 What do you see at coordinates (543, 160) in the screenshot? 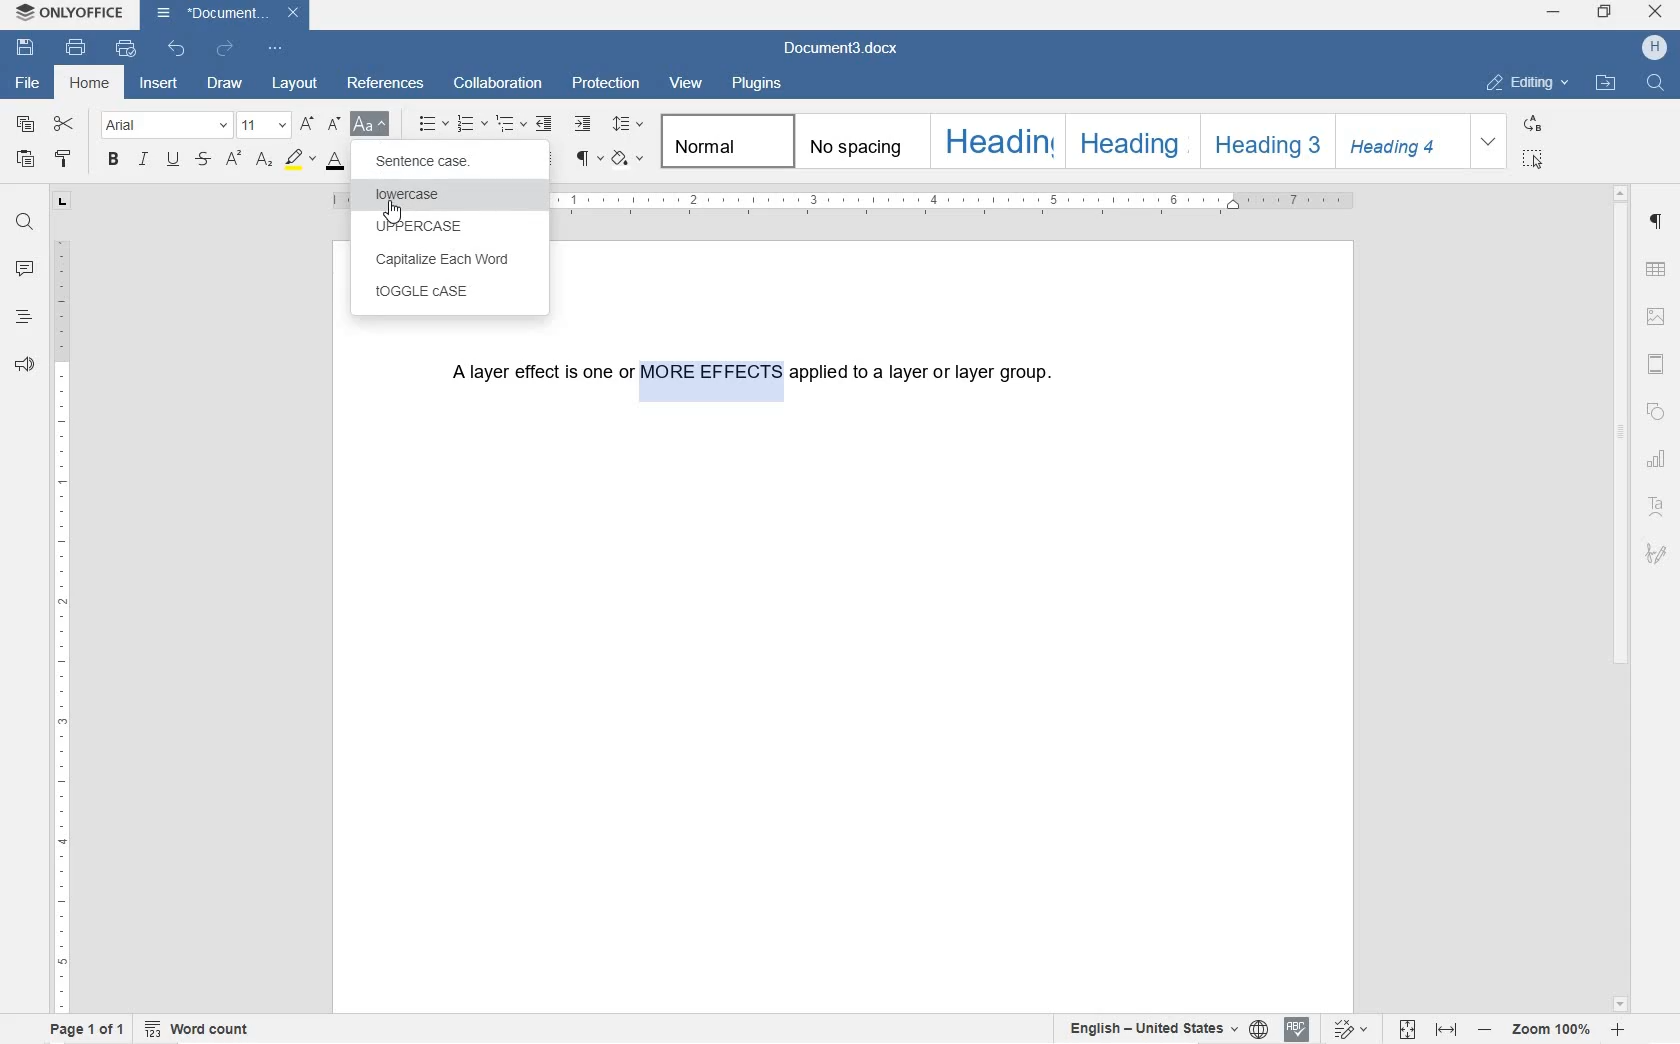
I see `JUSTIFIED` at bounding box center [543, 160].